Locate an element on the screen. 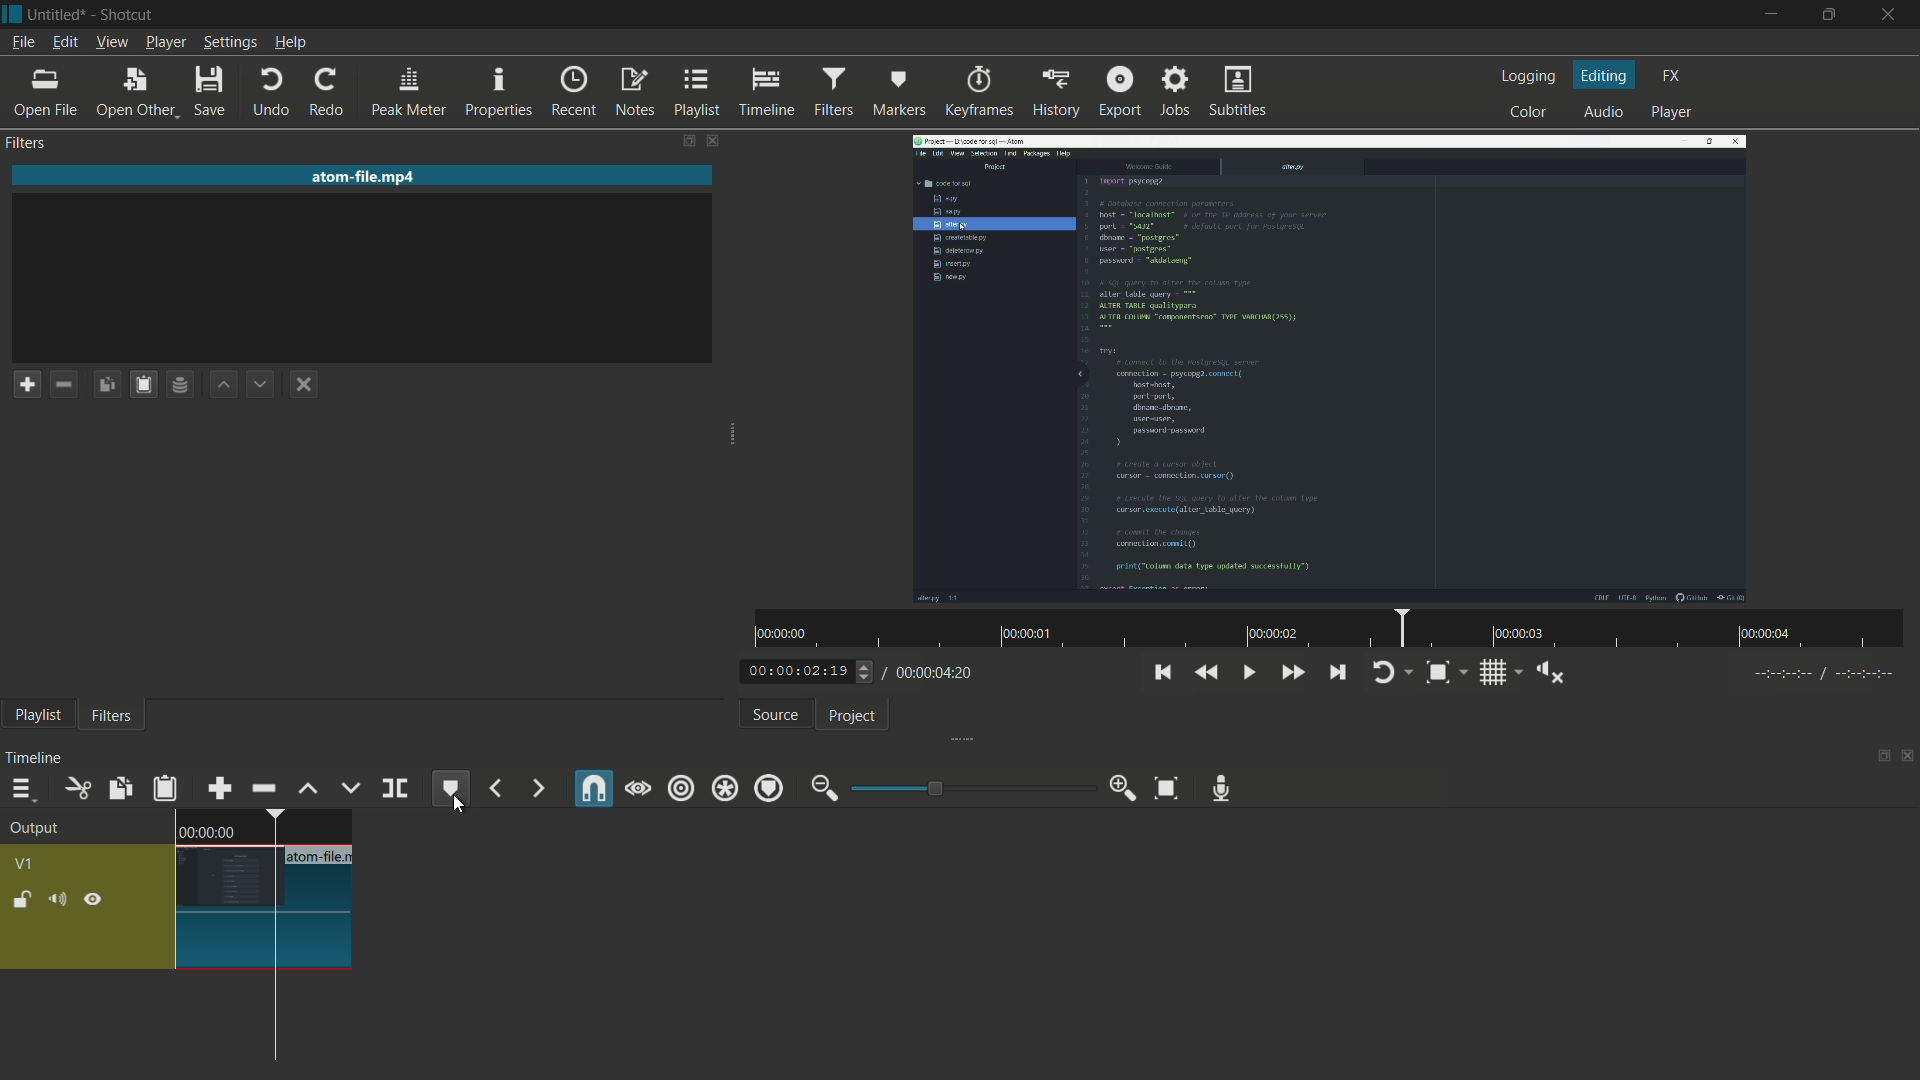 This screenshot has height=1080, width=1920. color is located at coordinates (1529, 113).